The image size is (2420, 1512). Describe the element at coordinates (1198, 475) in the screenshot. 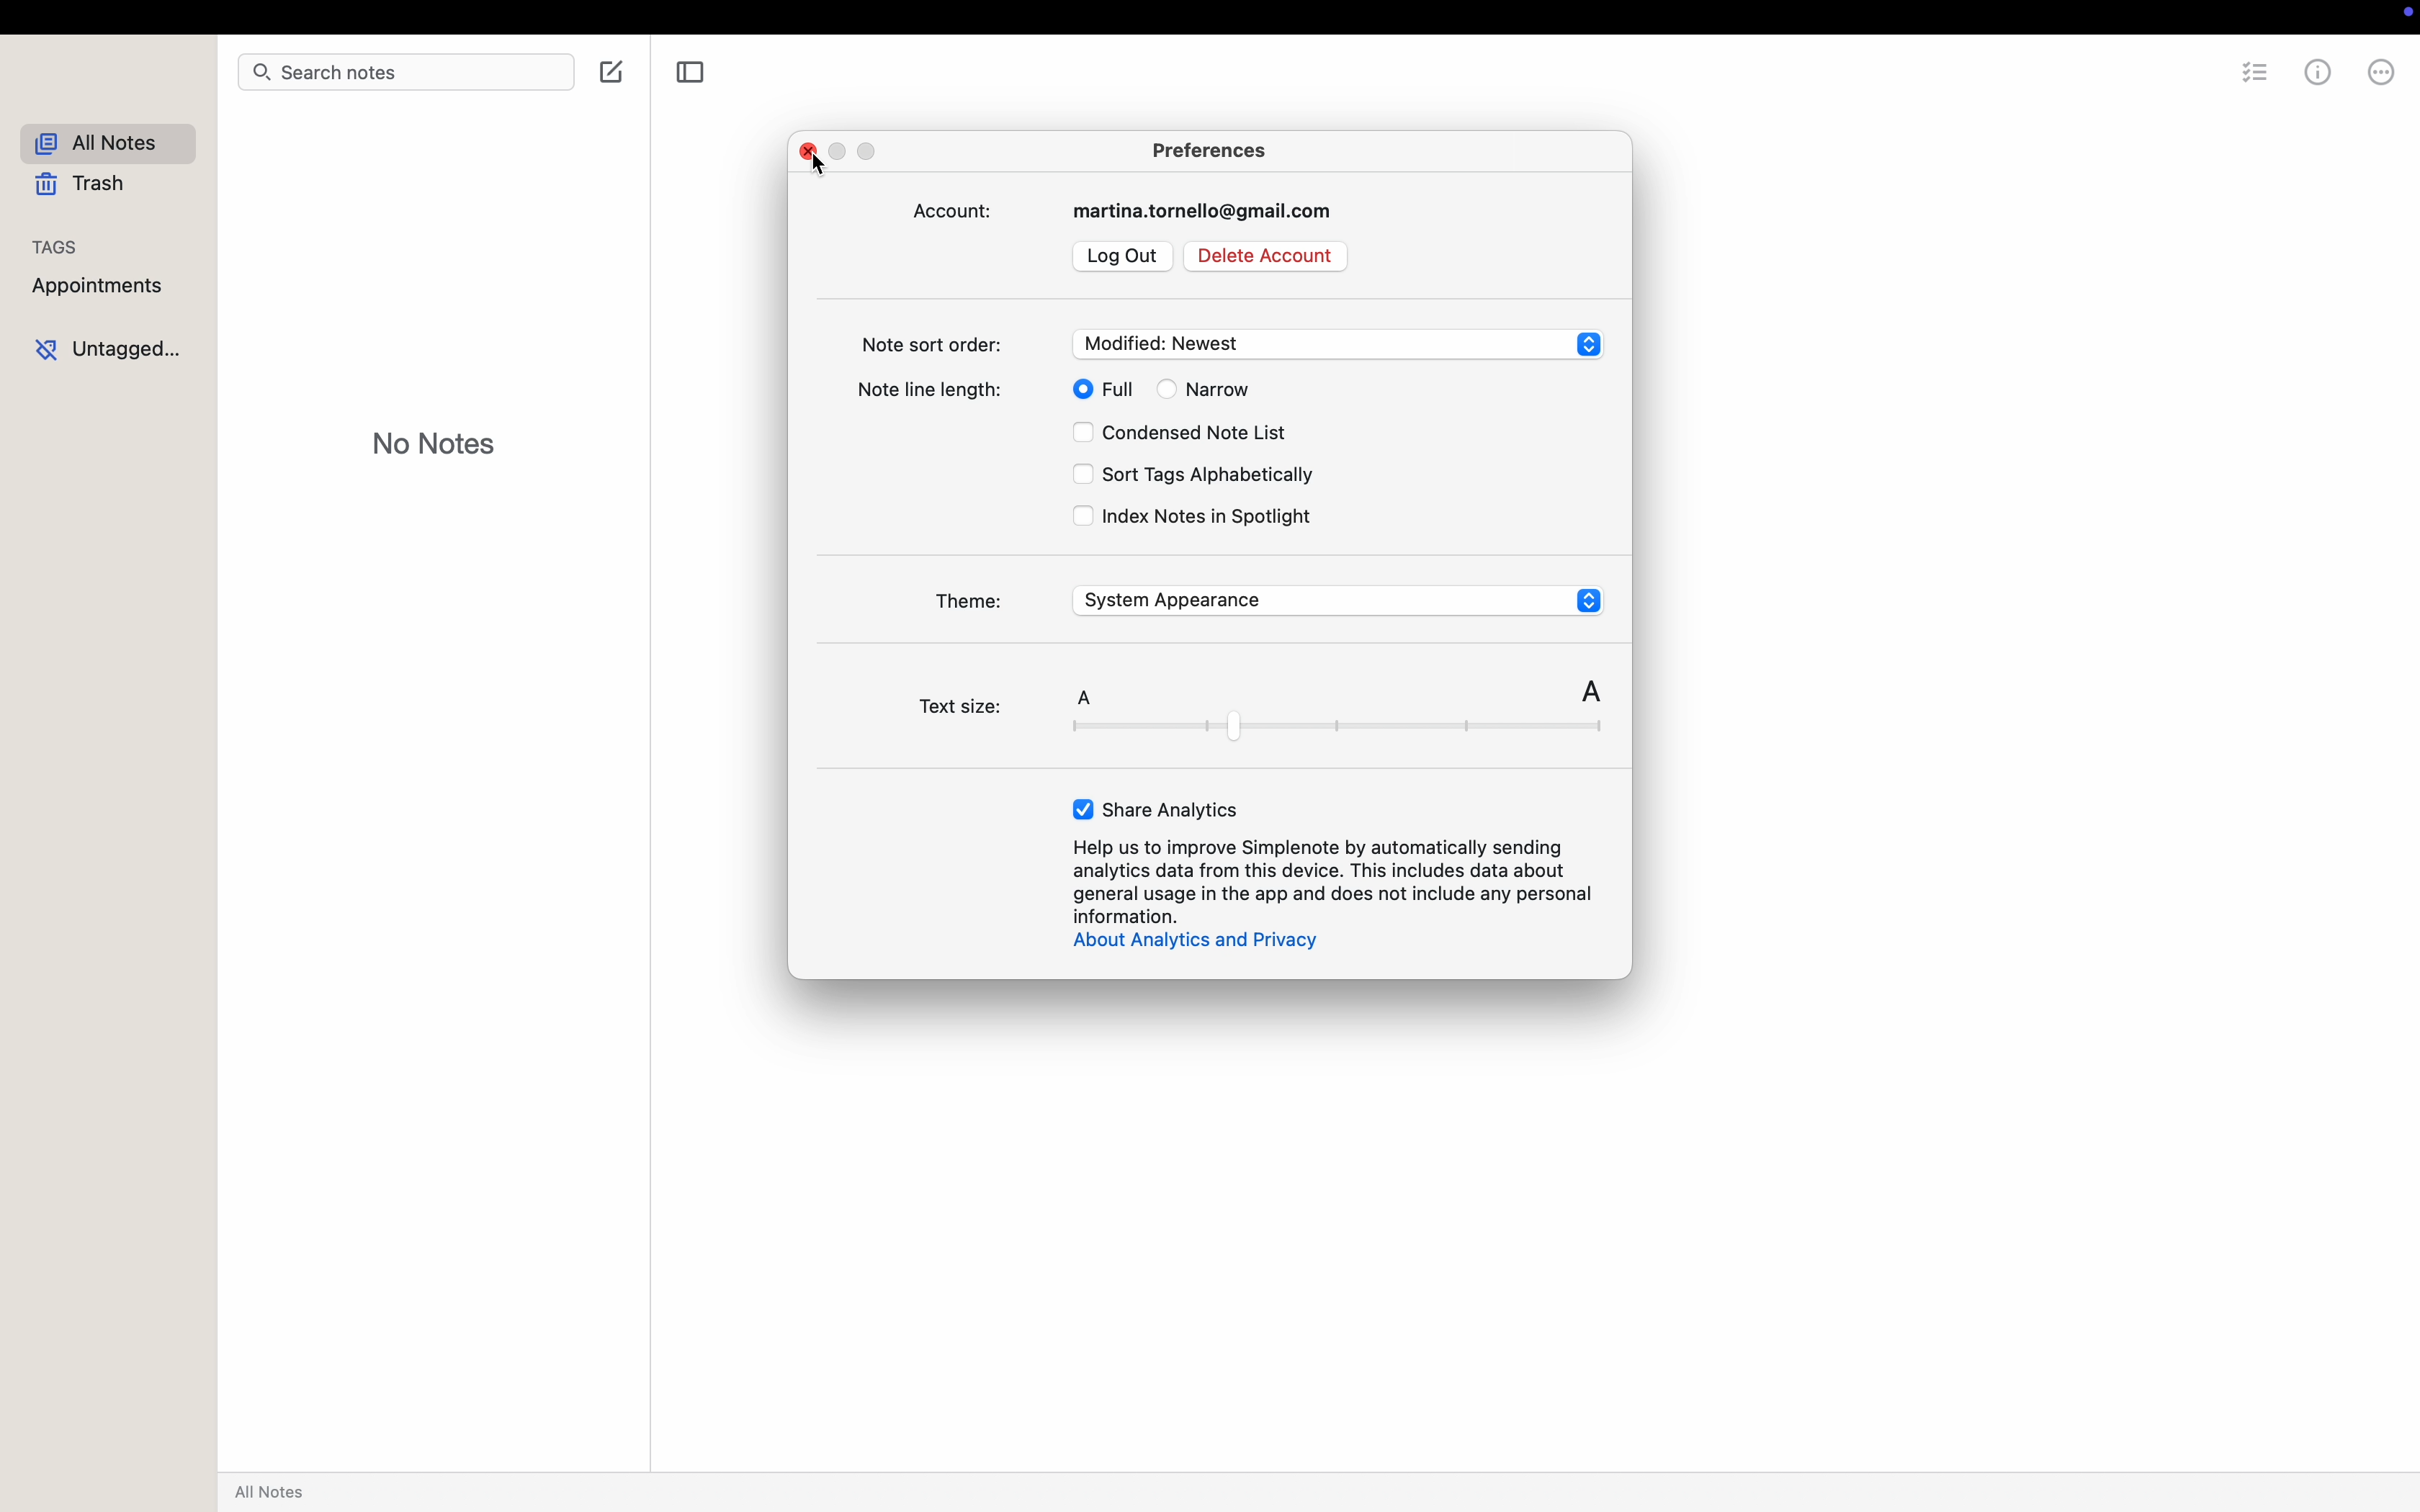

I see `sort tags alphabetically` at that location.